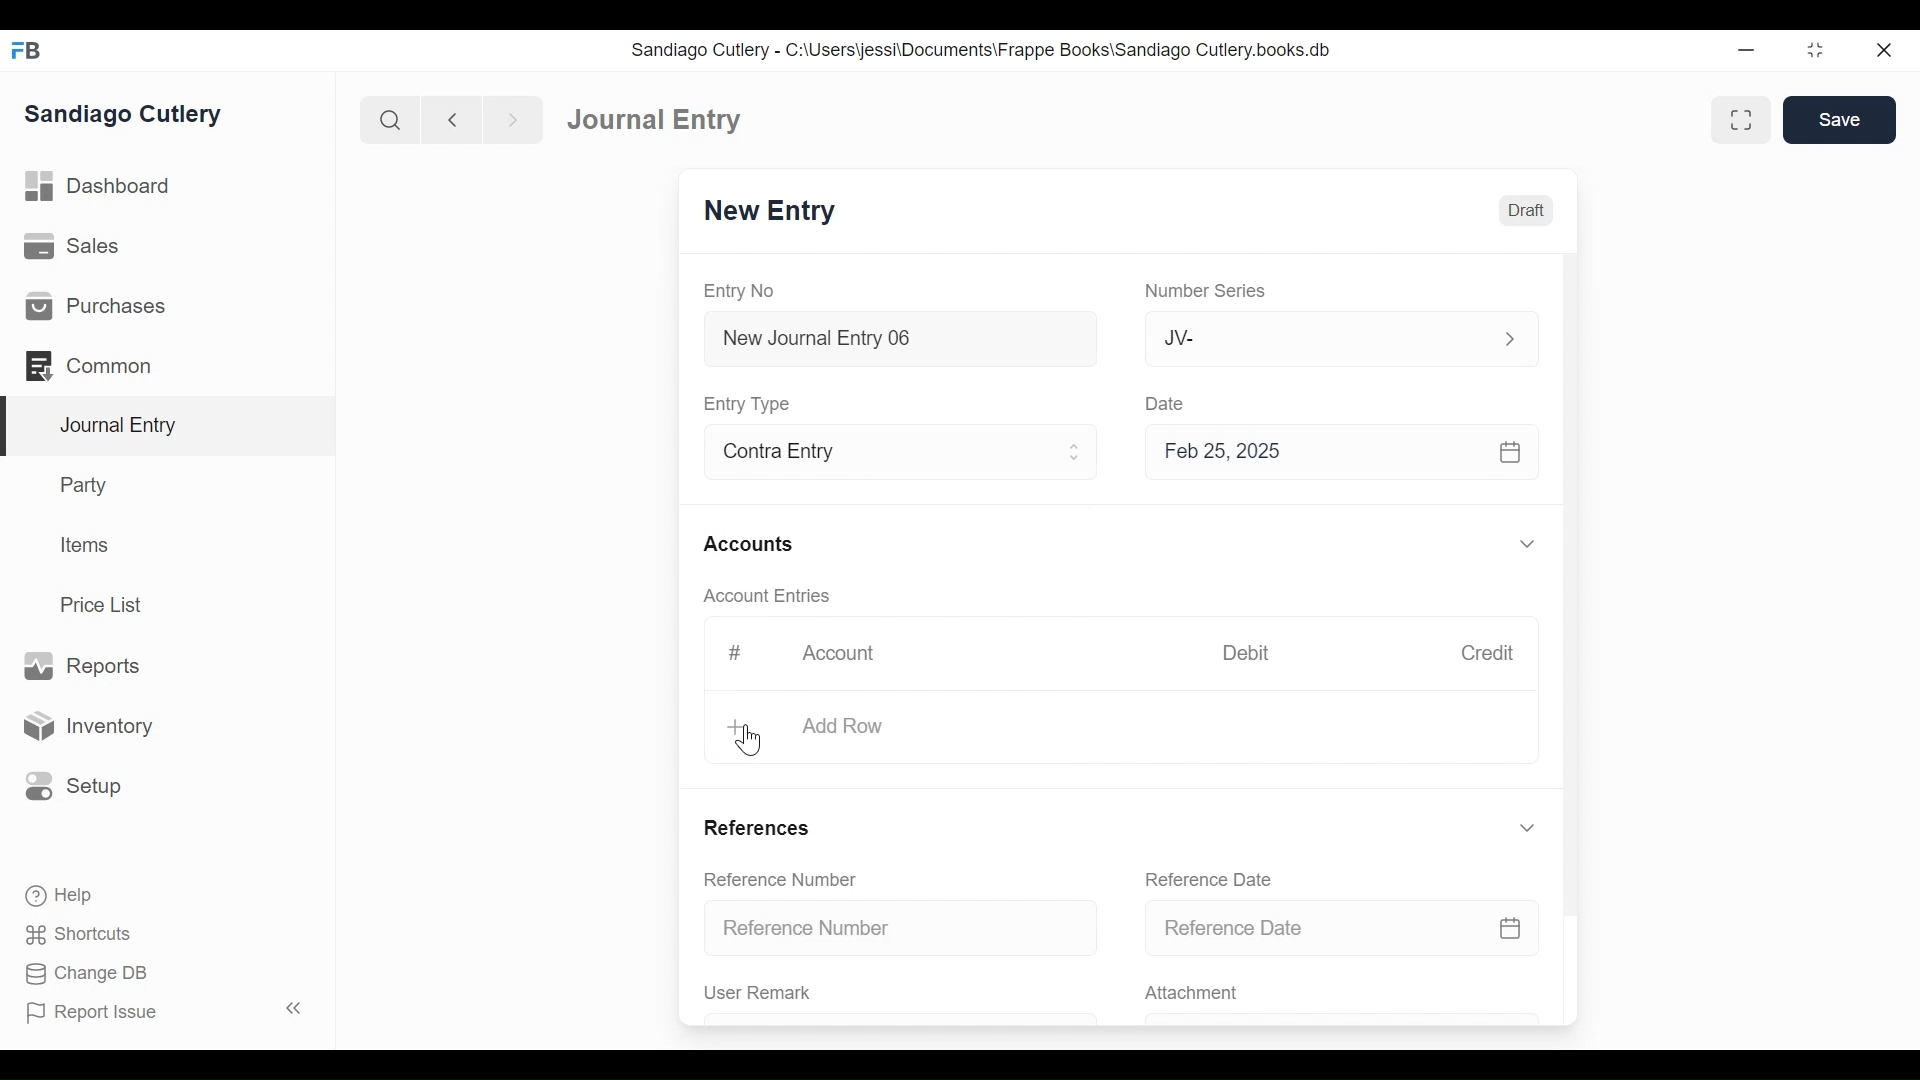  I want to click on Change DB, so click(90, 976).